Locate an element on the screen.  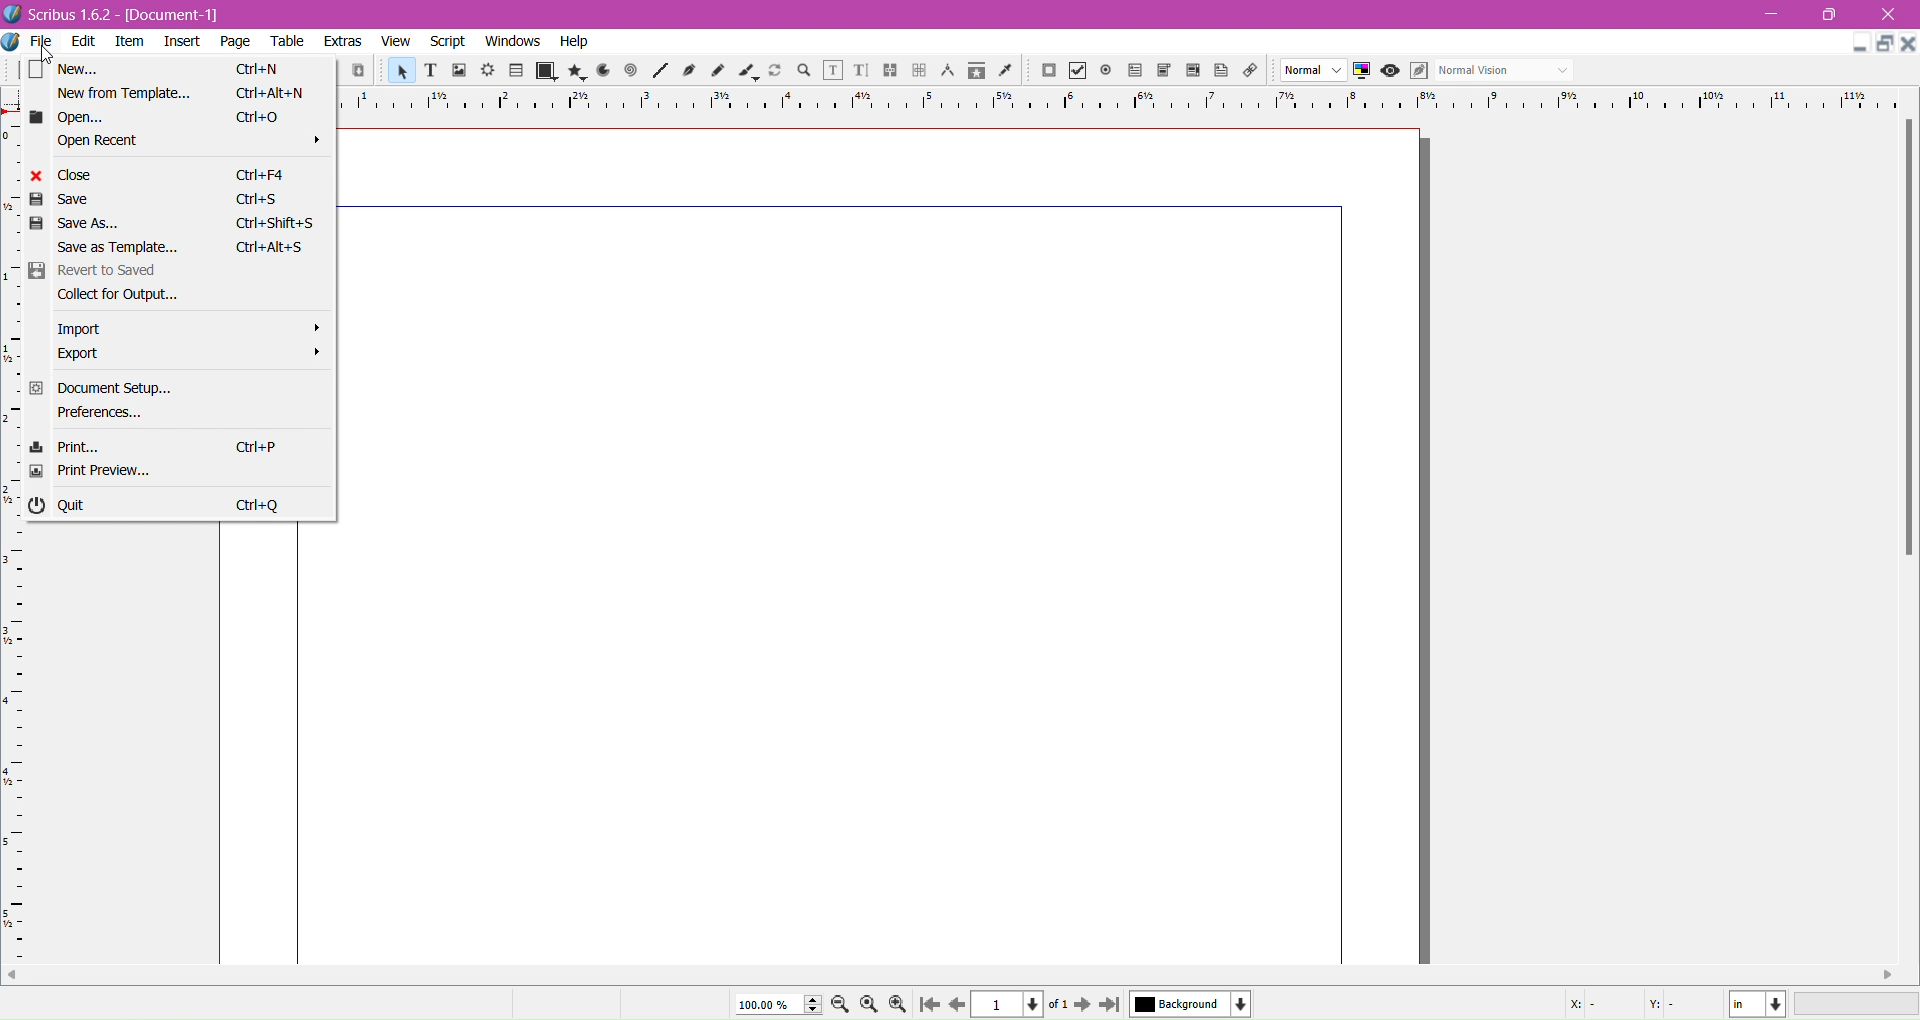
Restore Down Document is located at coordinates (1884, 44).